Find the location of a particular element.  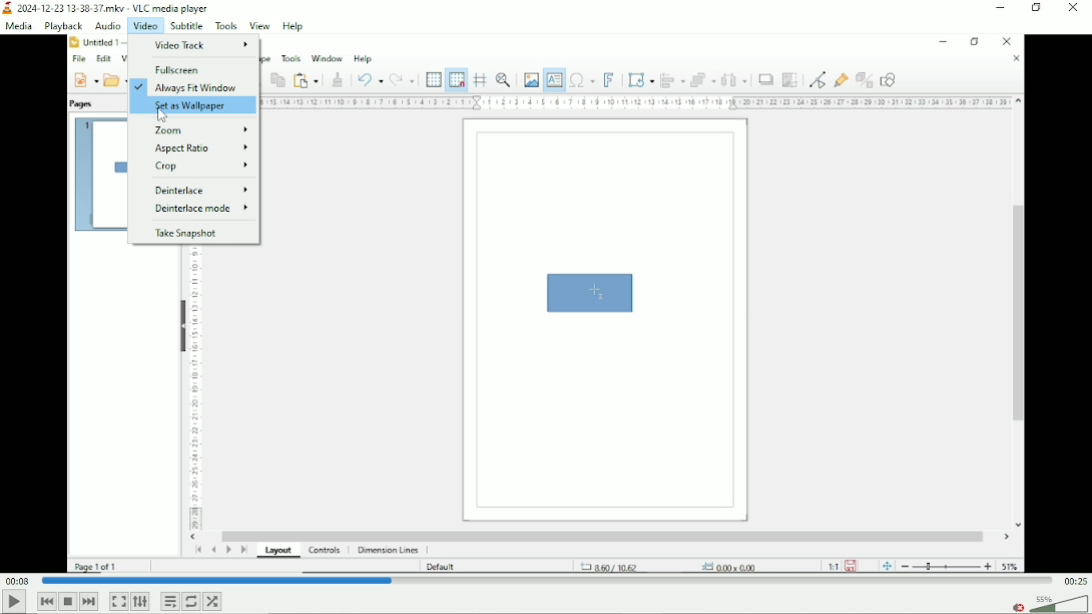

Stop playlist is located at coordinates (68, 601).